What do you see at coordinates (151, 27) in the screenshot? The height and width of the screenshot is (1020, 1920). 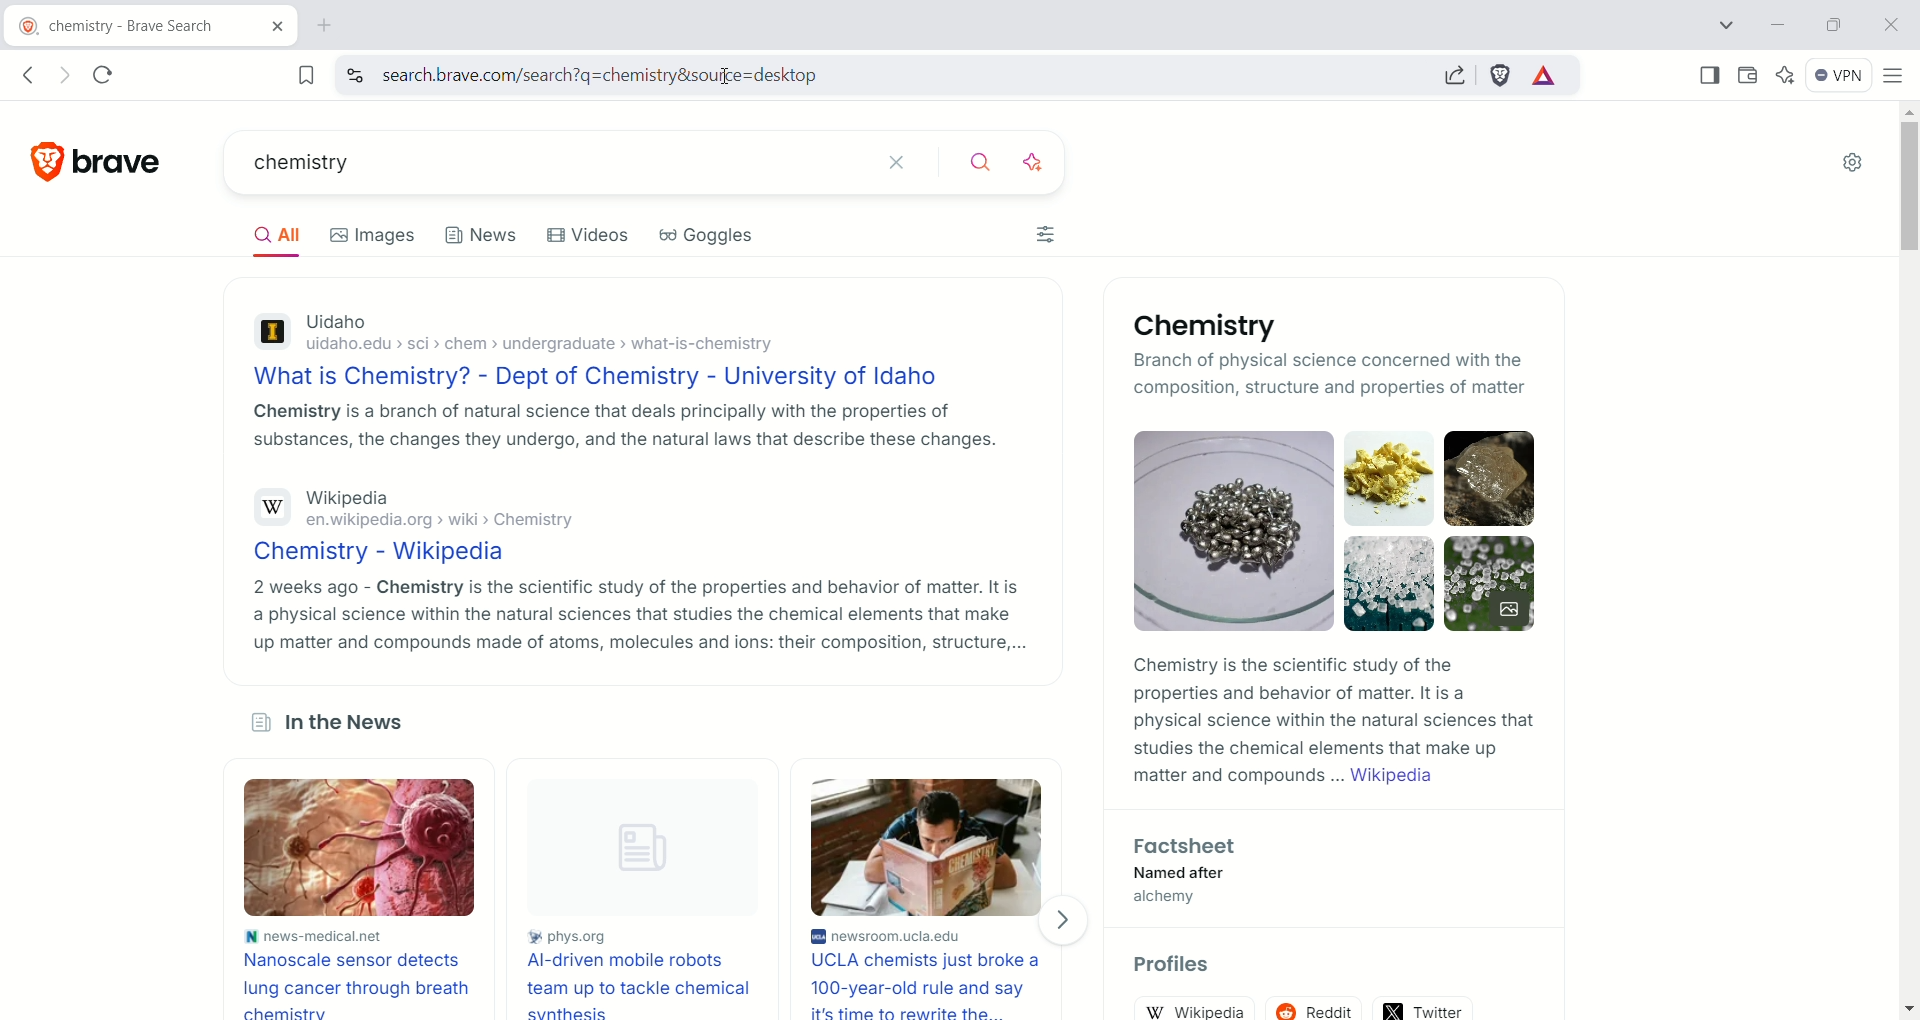 I see `chemistry - Brave Search` at bounding box center [151, 27].